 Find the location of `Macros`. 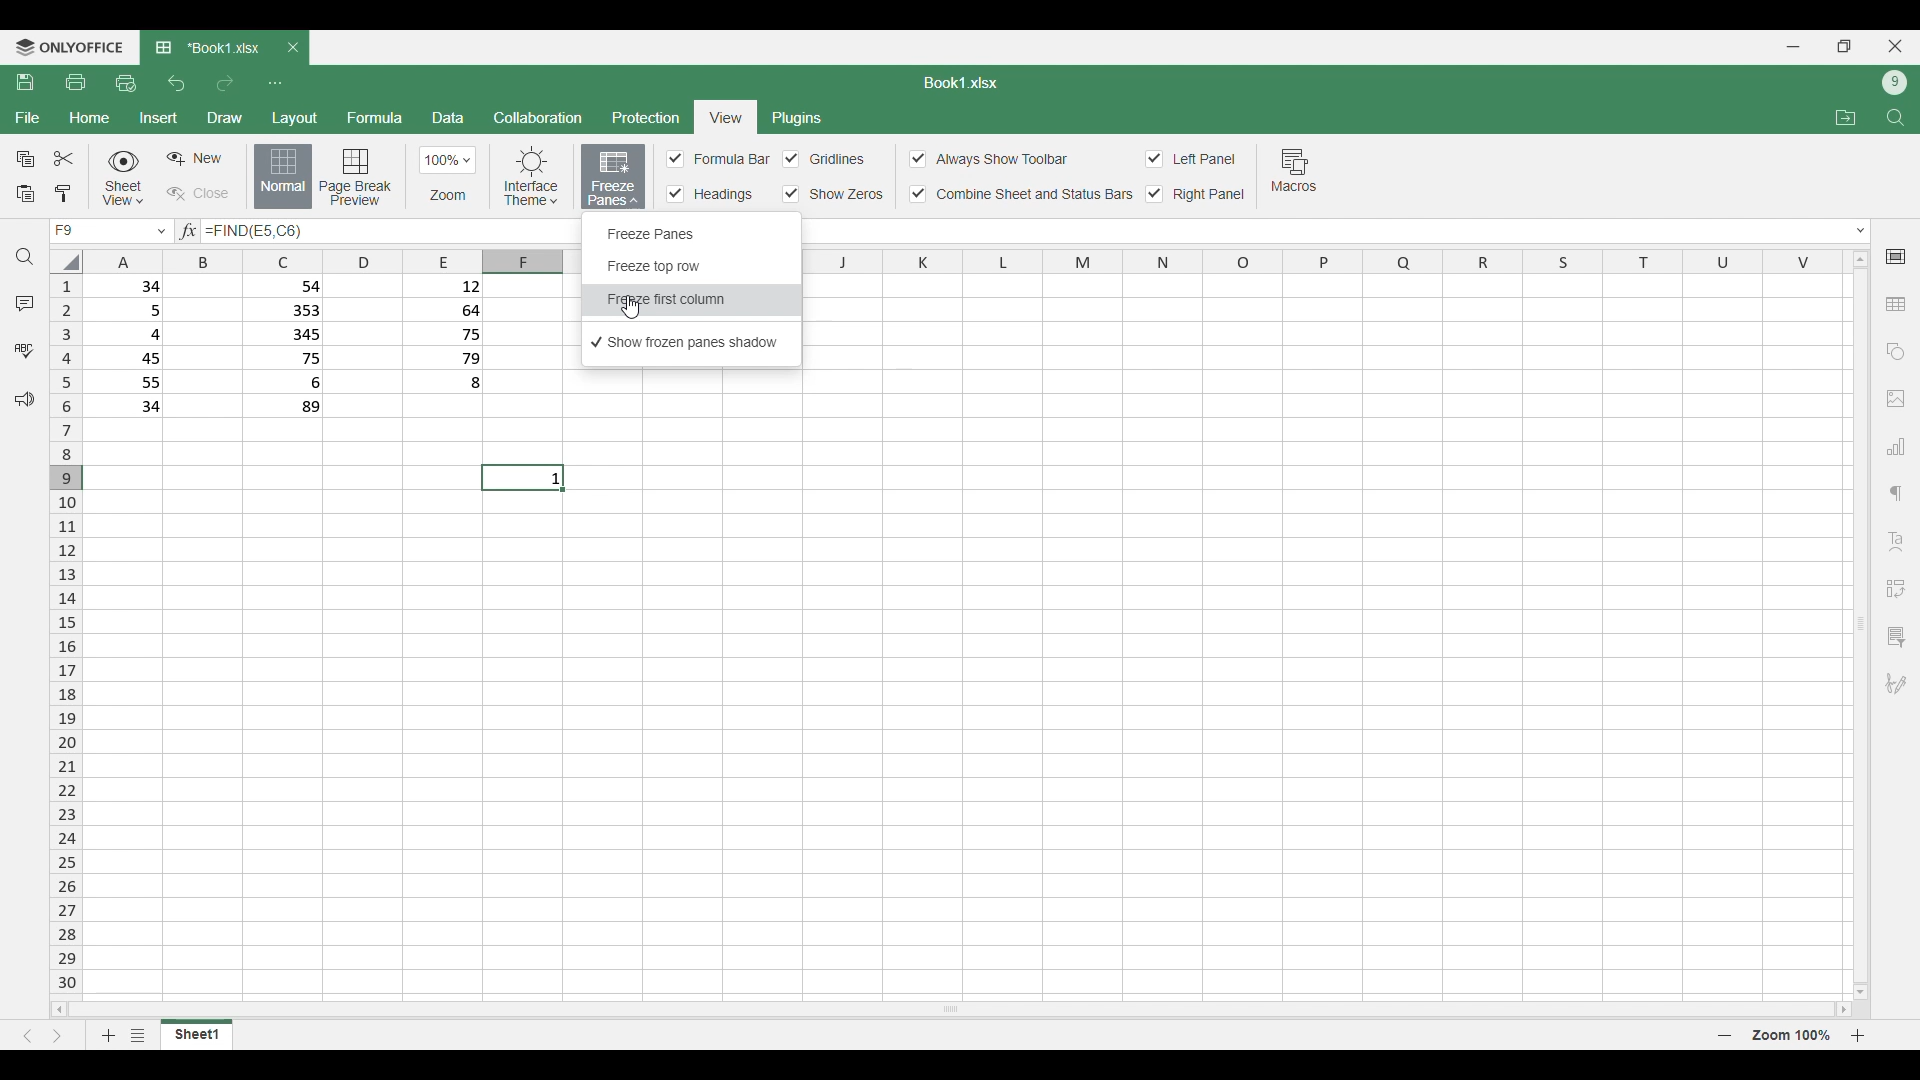

Macros is located at coordinates (1293, 174).